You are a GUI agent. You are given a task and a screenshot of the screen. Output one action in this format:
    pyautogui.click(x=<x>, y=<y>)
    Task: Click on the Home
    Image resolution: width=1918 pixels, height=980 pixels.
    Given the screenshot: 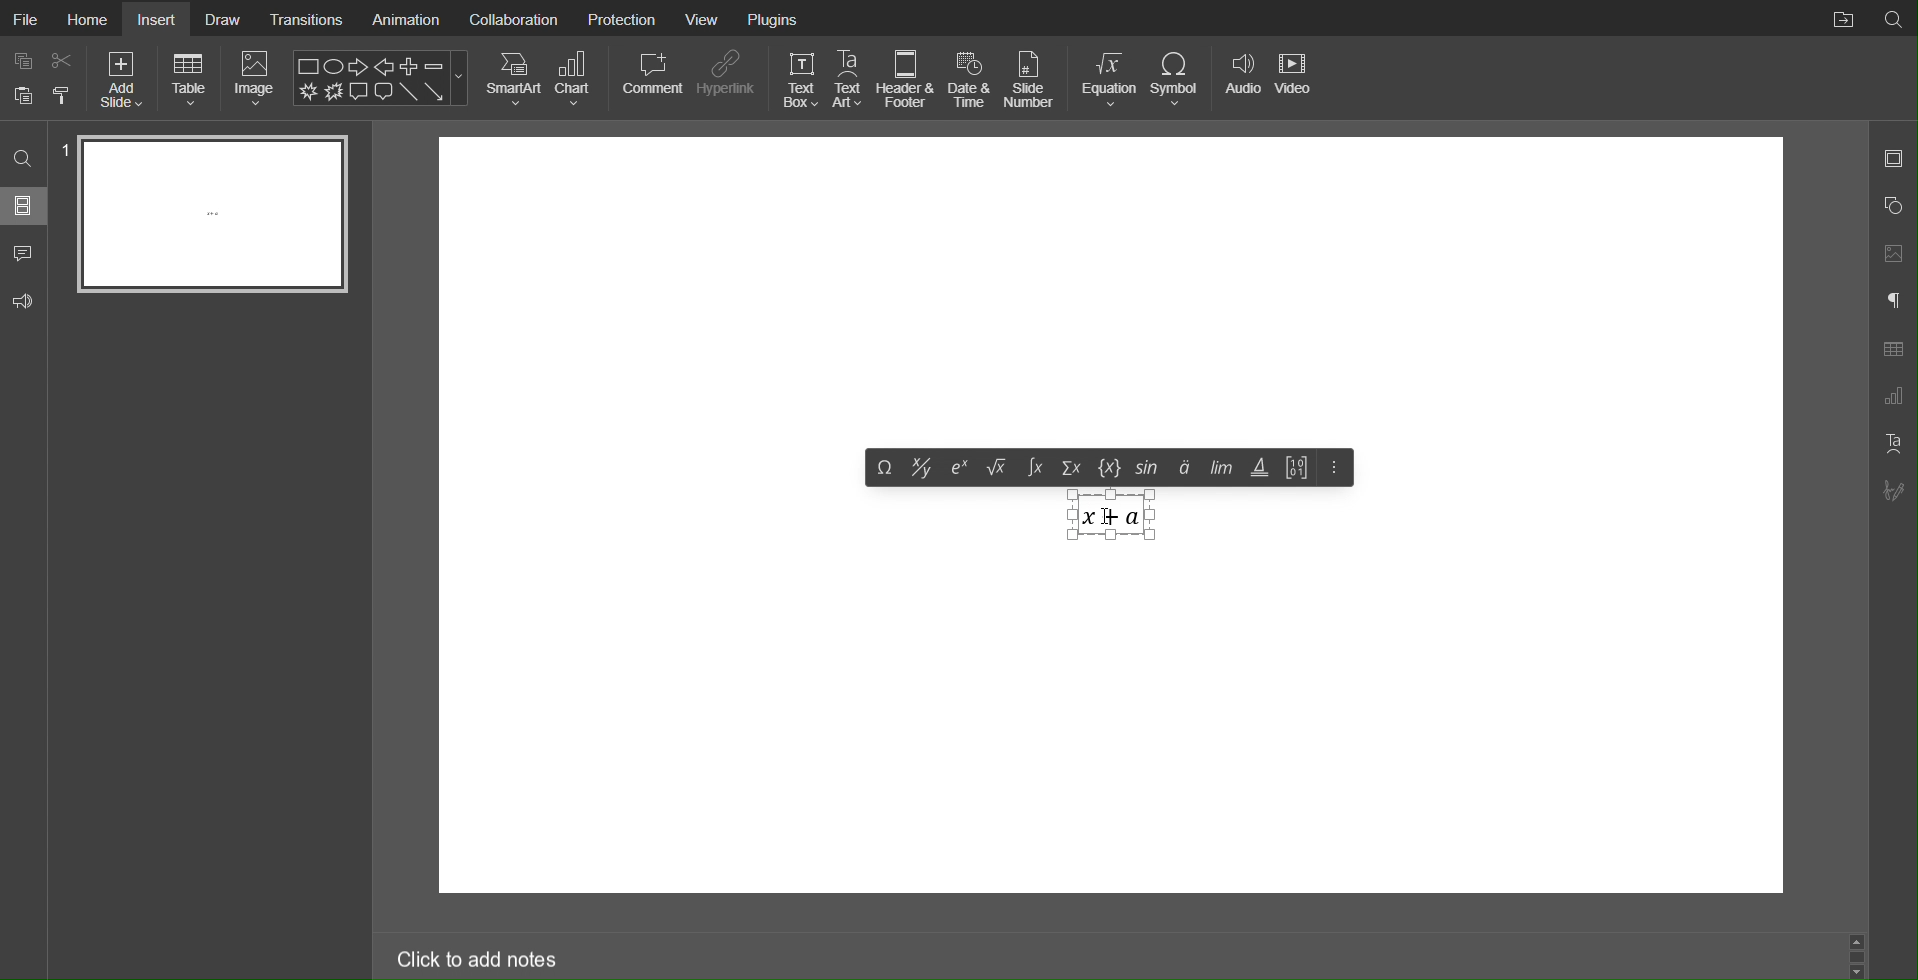 What is the action you would take?
    pyautogui.click(x=89, y=20)
    